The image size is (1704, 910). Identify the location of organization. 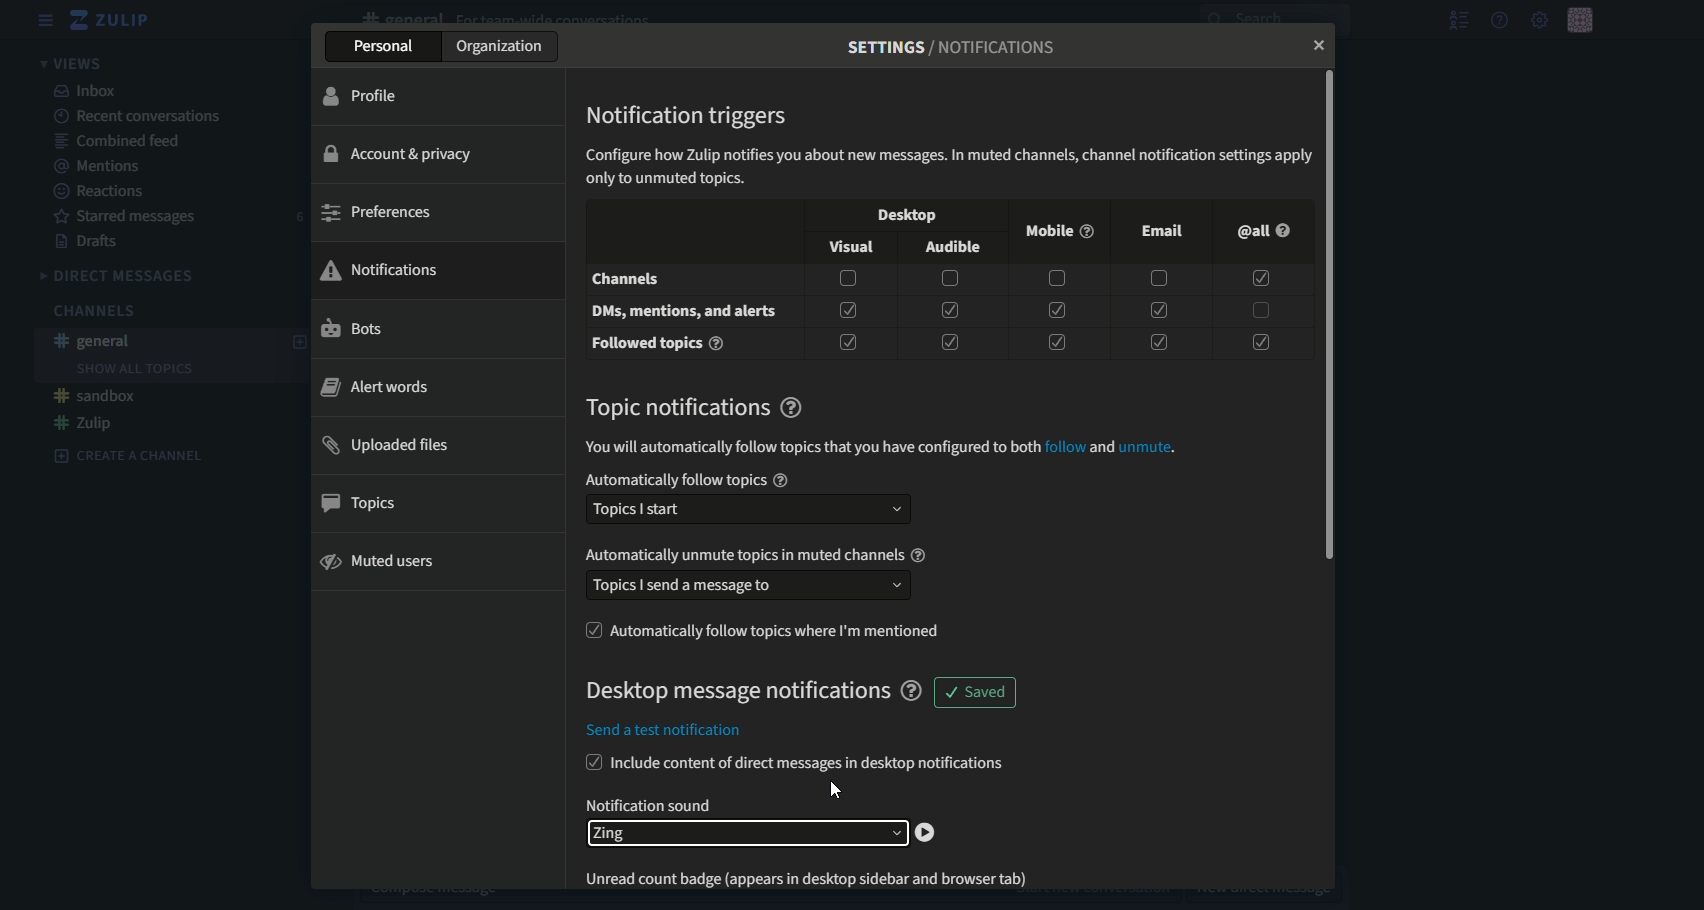
(504, 47).